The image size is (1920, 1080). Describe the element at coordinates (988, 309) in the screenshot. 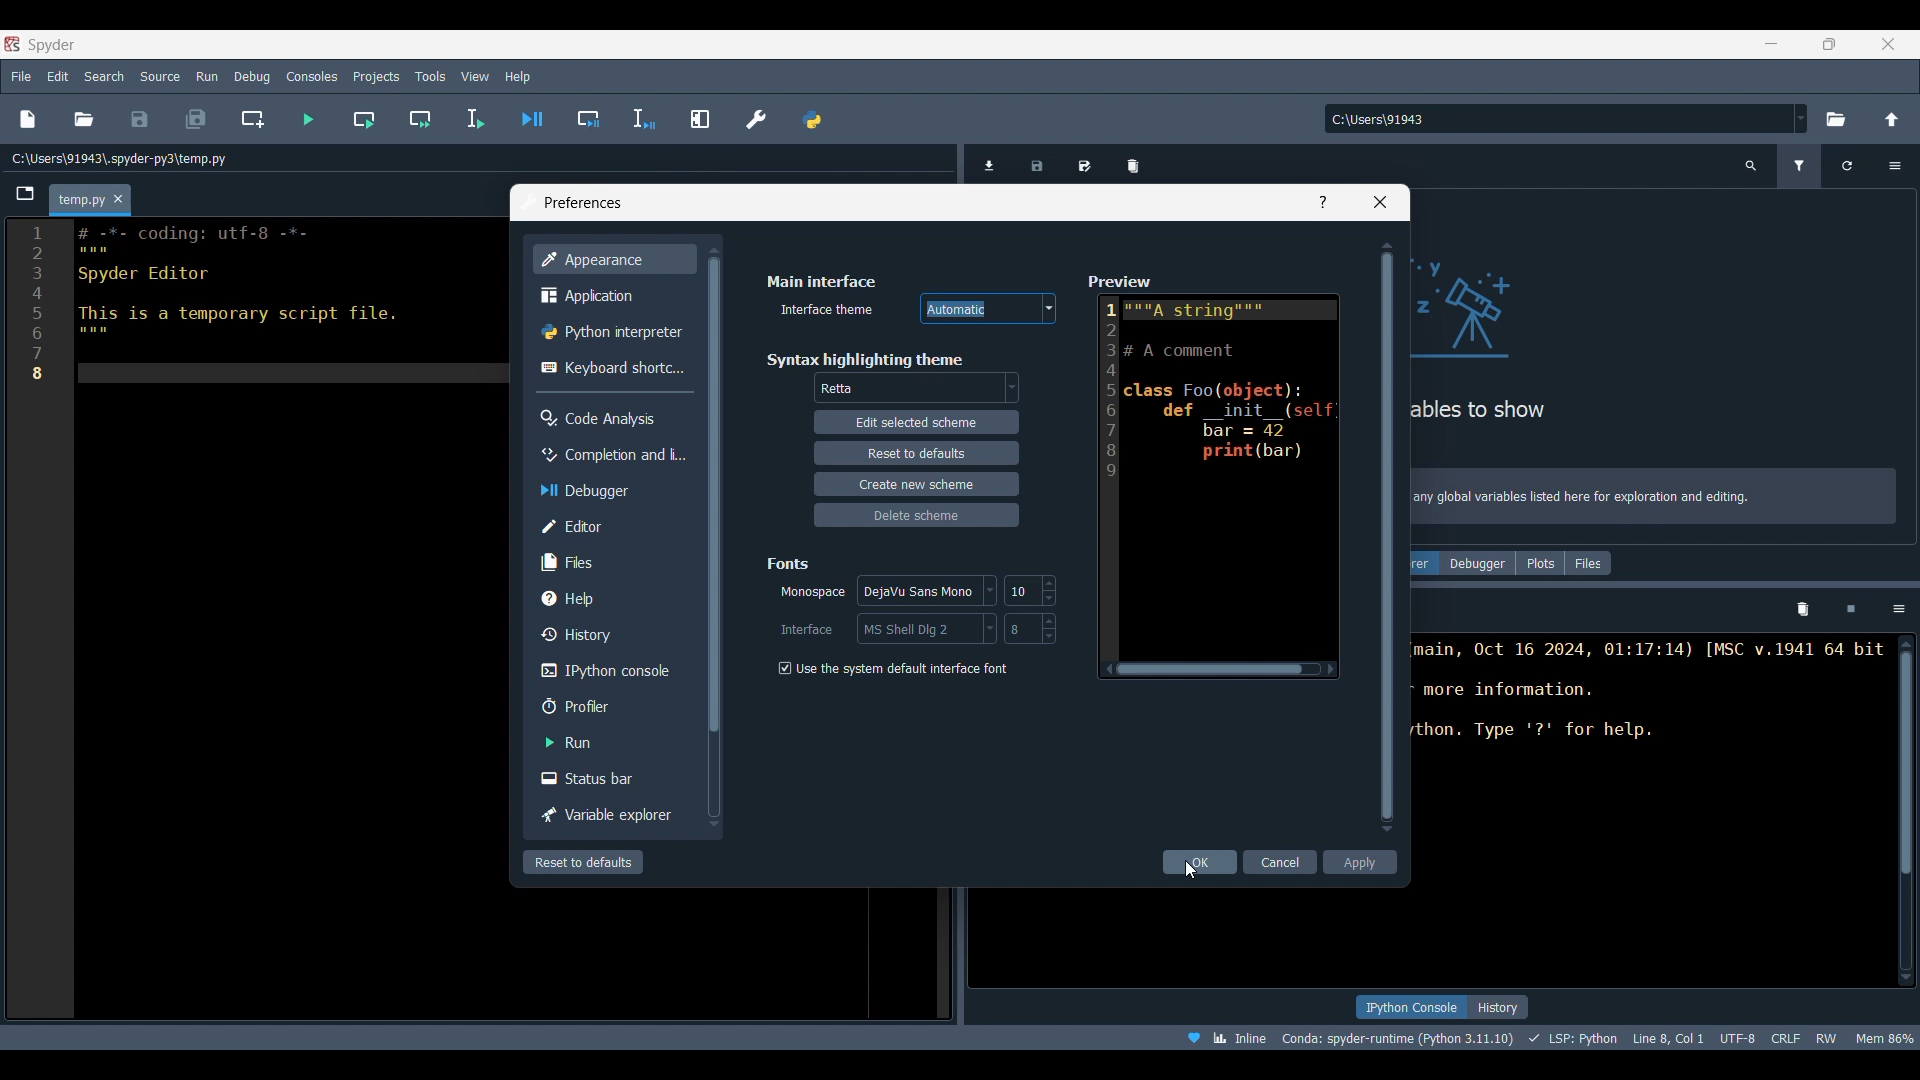

I see `Interface Theme options` at that location.